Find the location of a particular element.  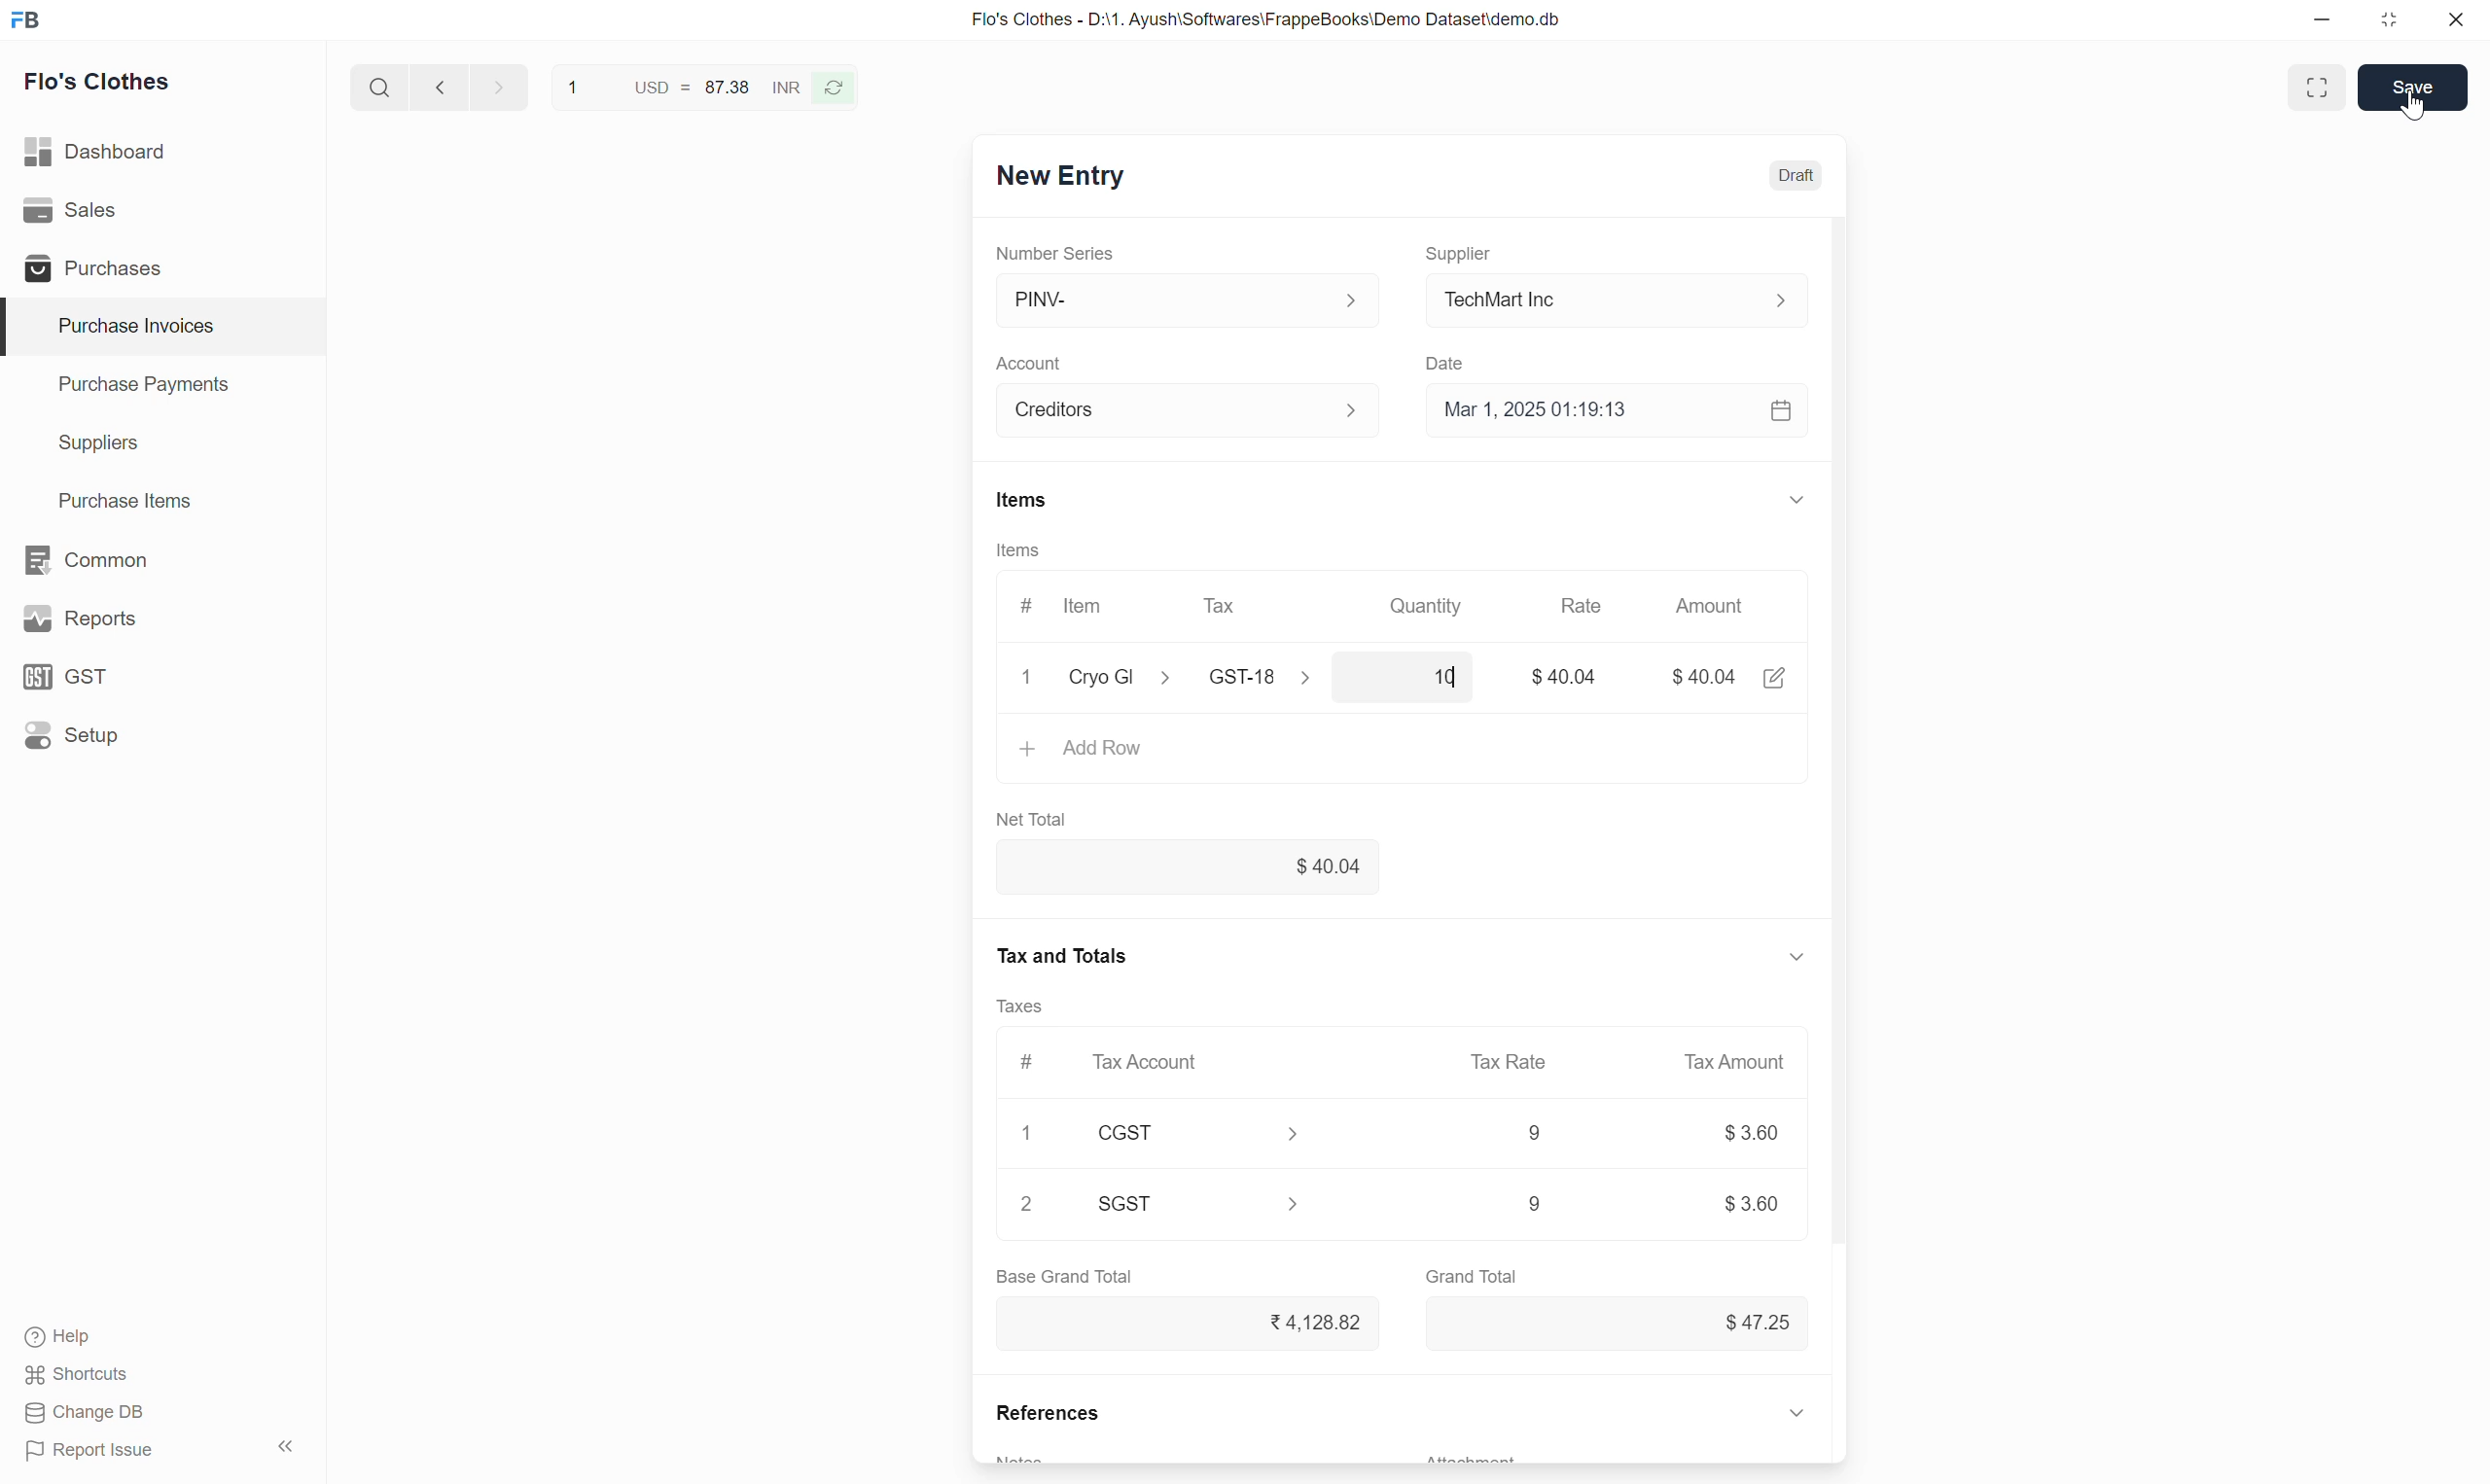

Suppliers is located at coordinates (84, 444).